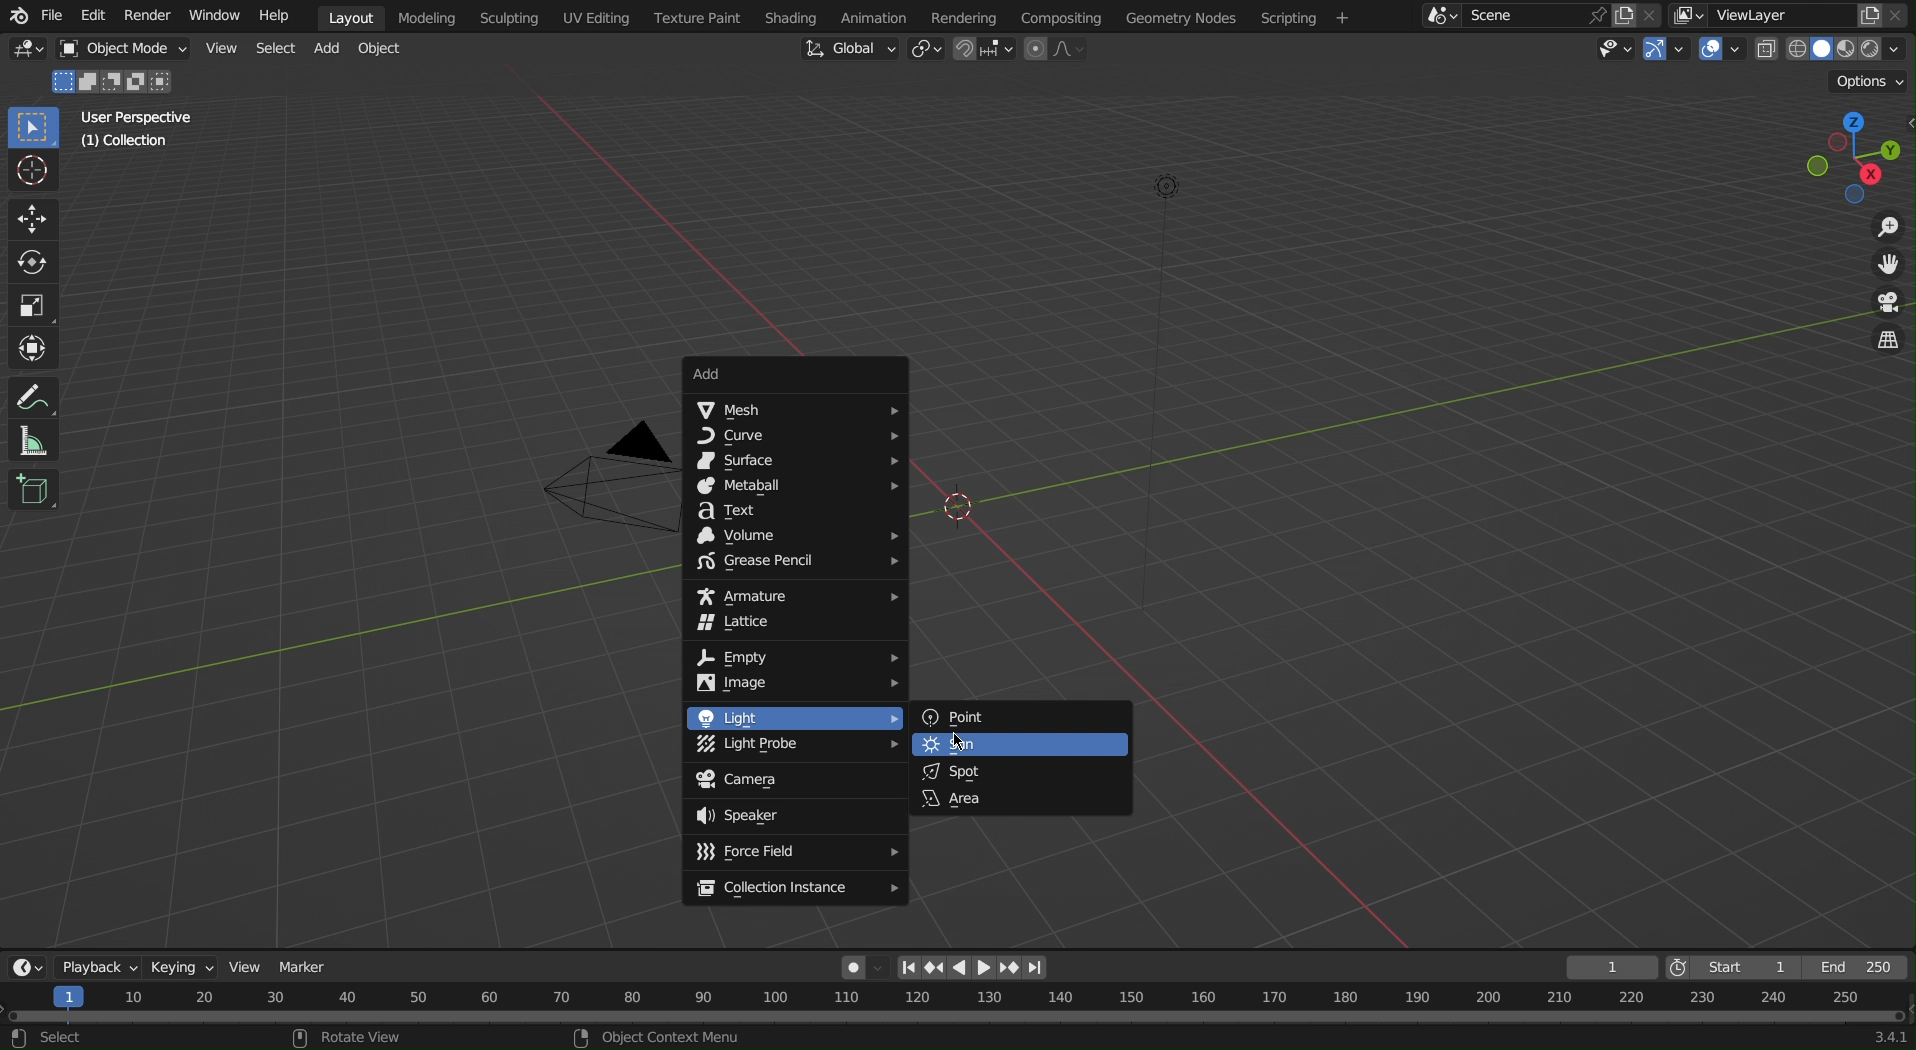  Describe the element at coordinates (984, 969) in the screenshot. I see `play` at that location.